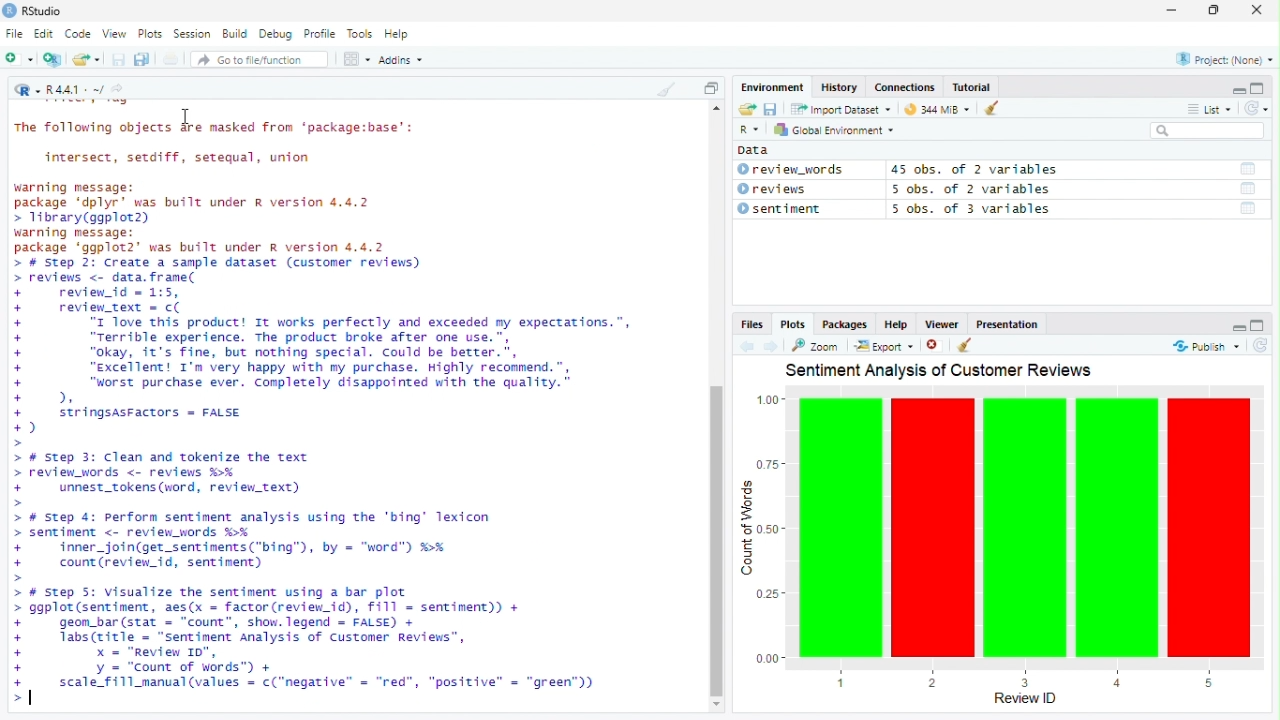 The image size is (1280, 720). Describe the element at coordinates (711, 87) in the screenshot. I see `Copy` at that location.